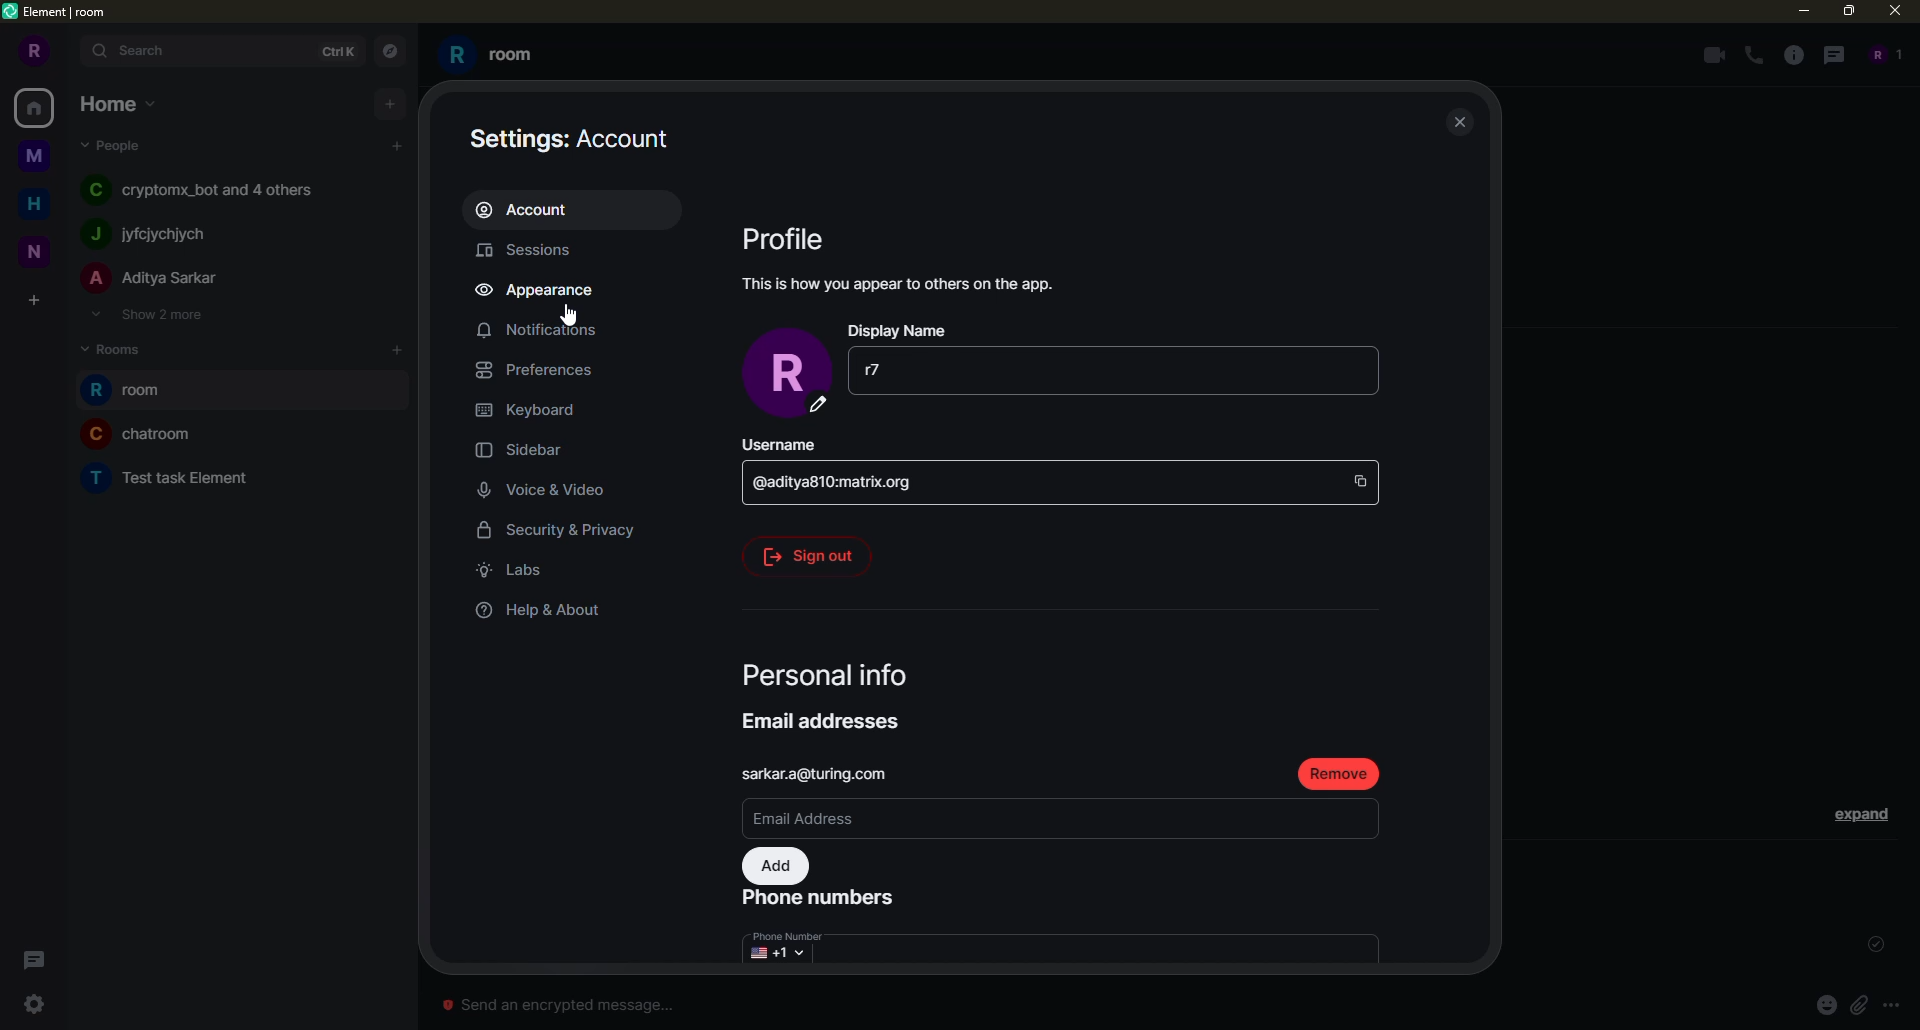  I want to click on threads, so click(1831, 54).